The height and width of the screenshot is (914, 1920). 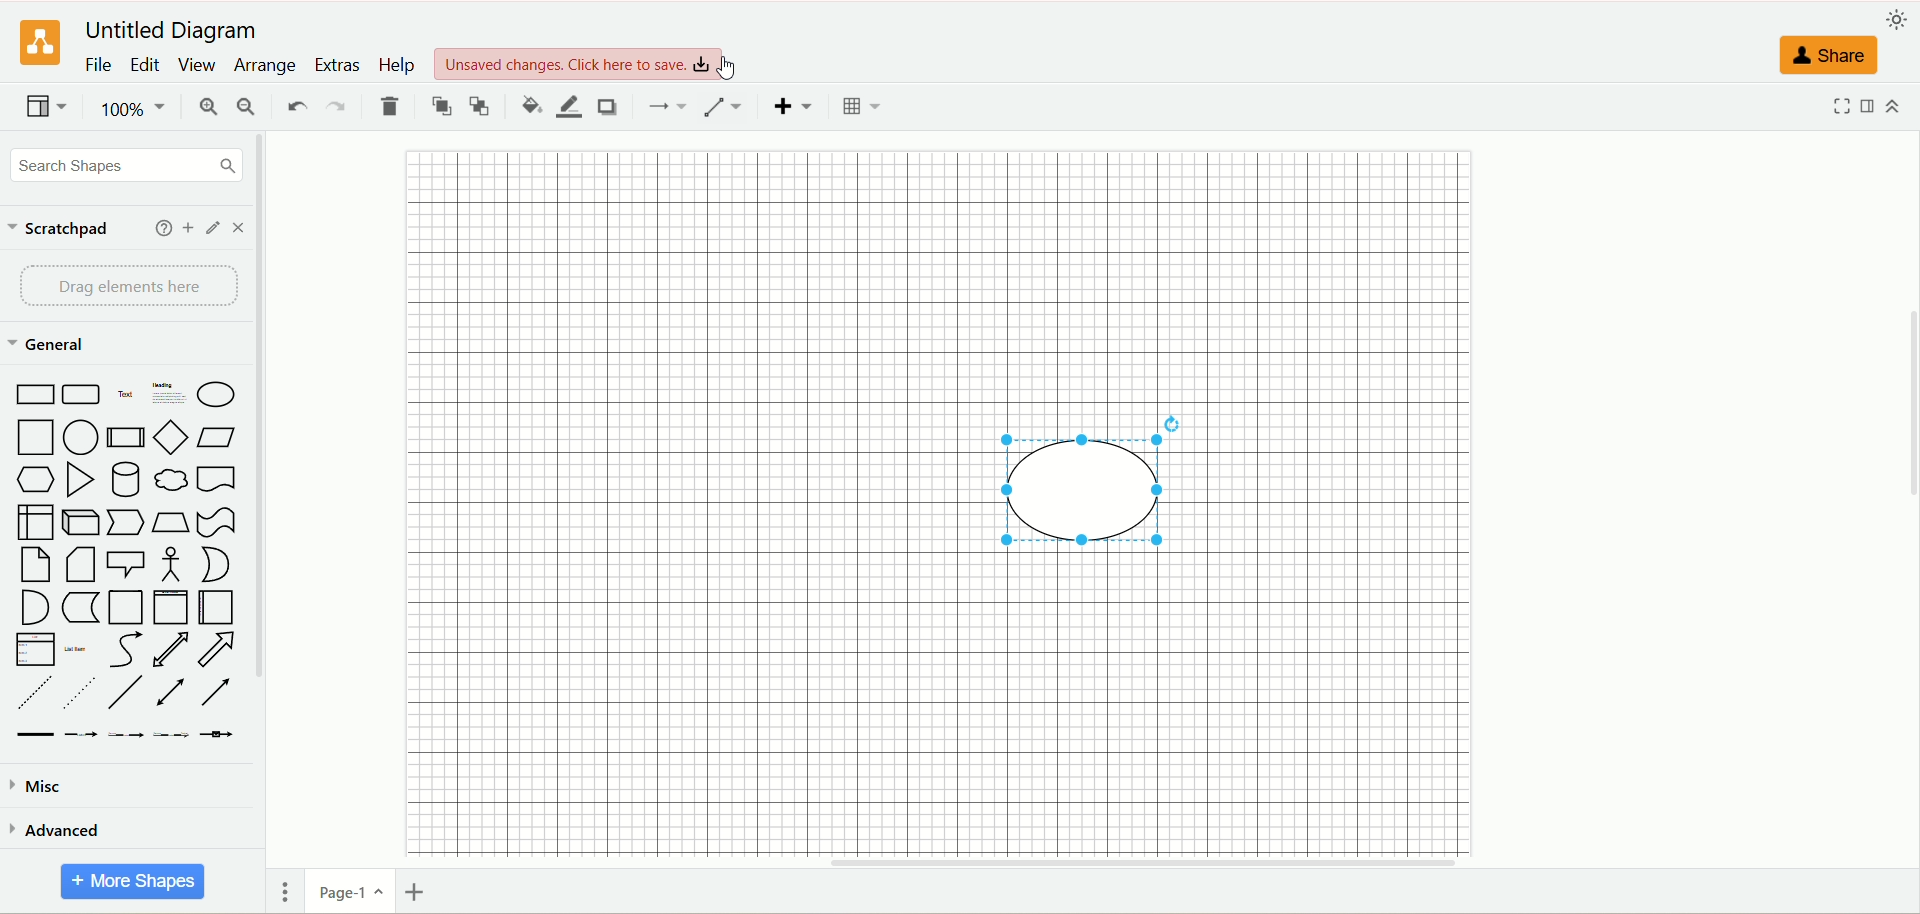 What do you see at coordinates (723, 106) in the screenshot?
I see `waypoints` at bounding box center [723, 106].